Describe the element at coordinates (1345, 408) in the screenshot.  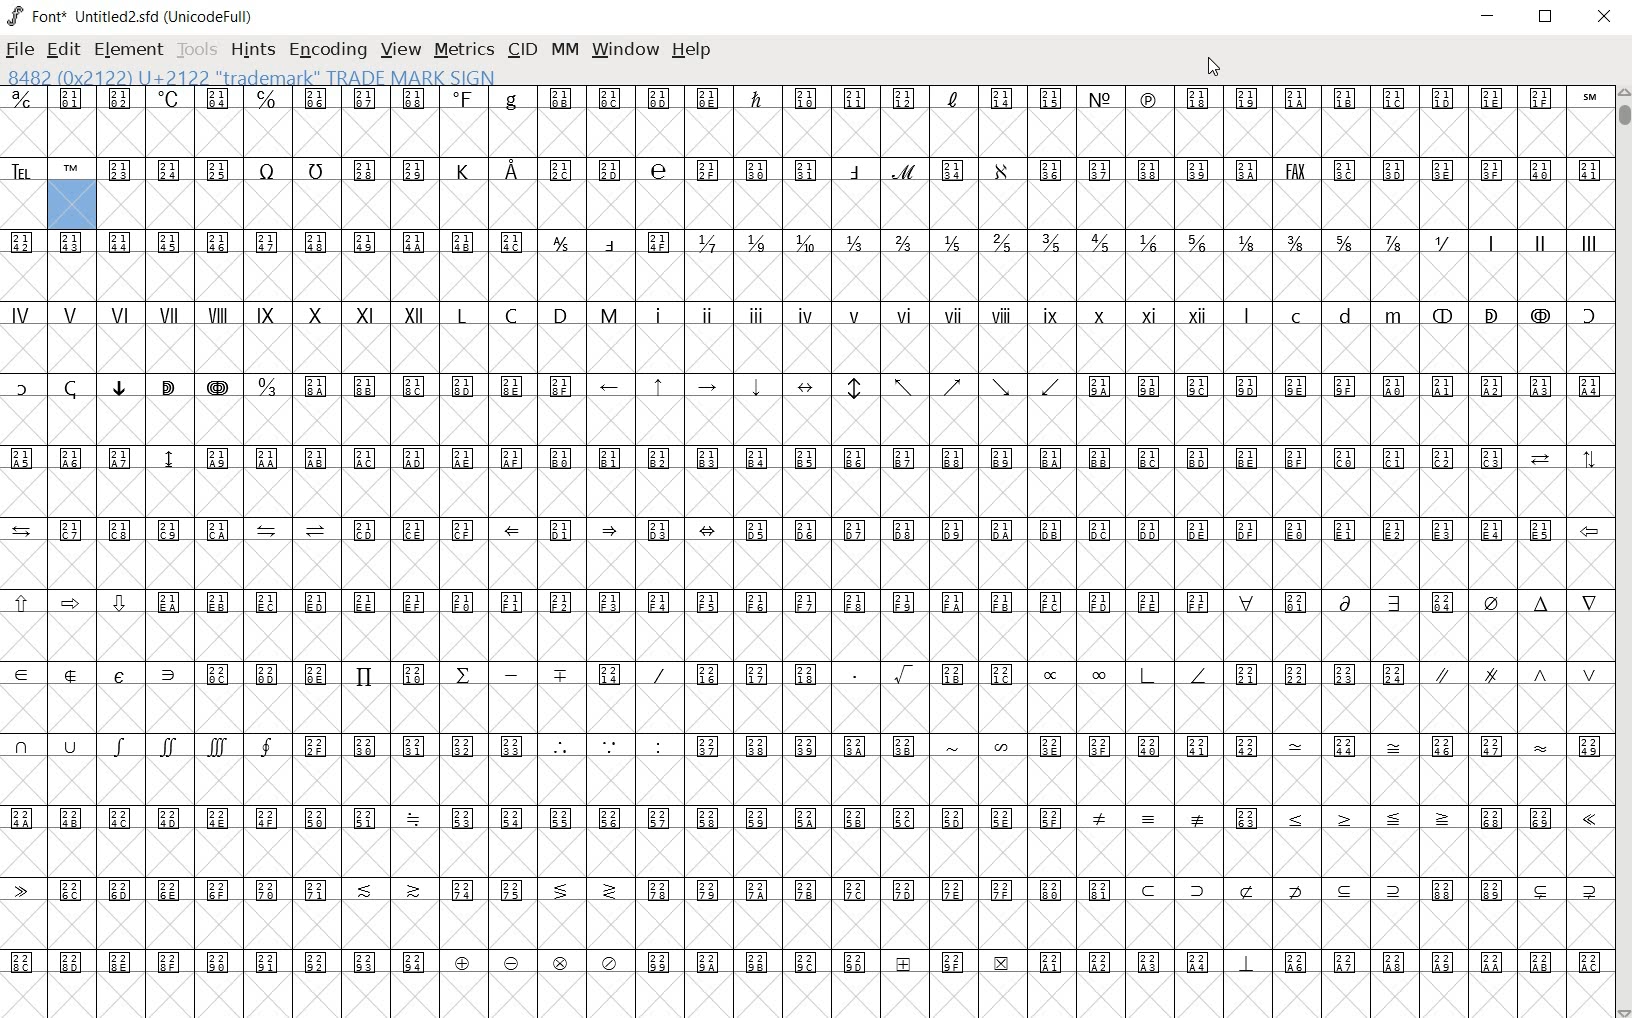
I see `symbols` at that location.